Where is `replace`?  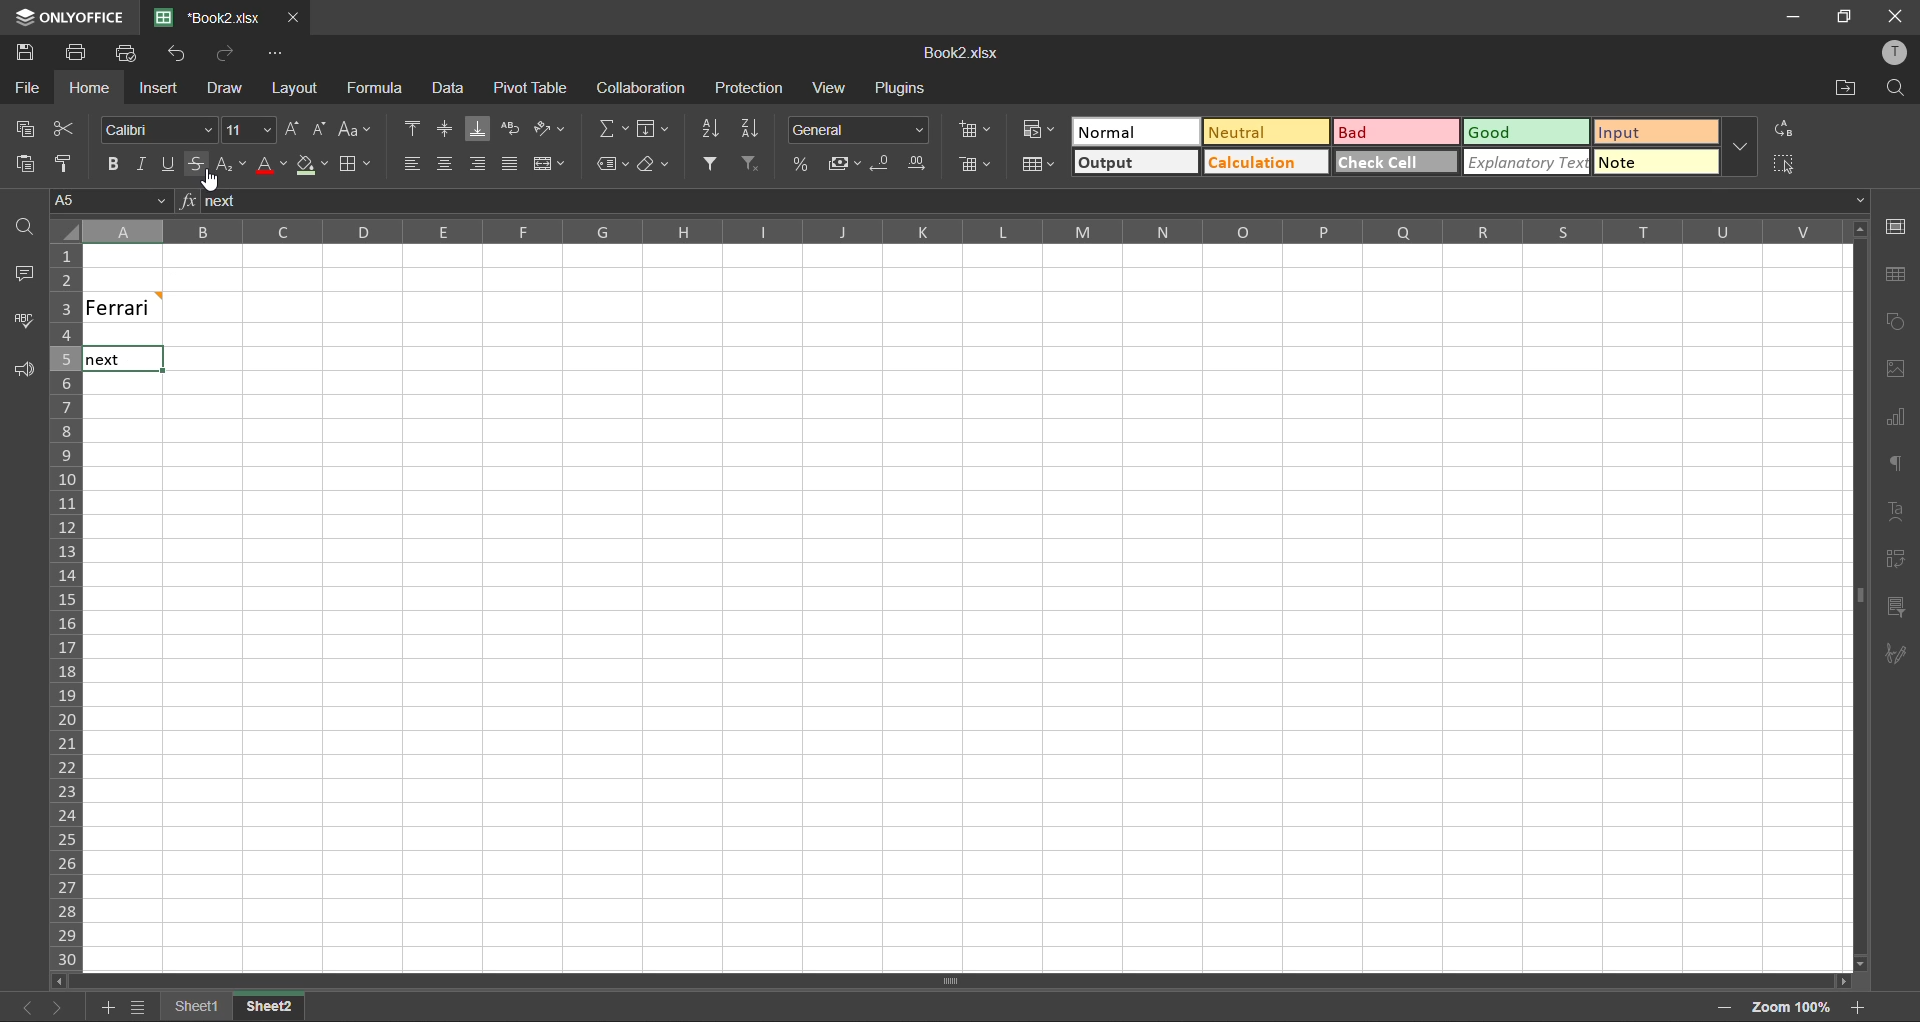
replace is located at coordinates (1791, 128).